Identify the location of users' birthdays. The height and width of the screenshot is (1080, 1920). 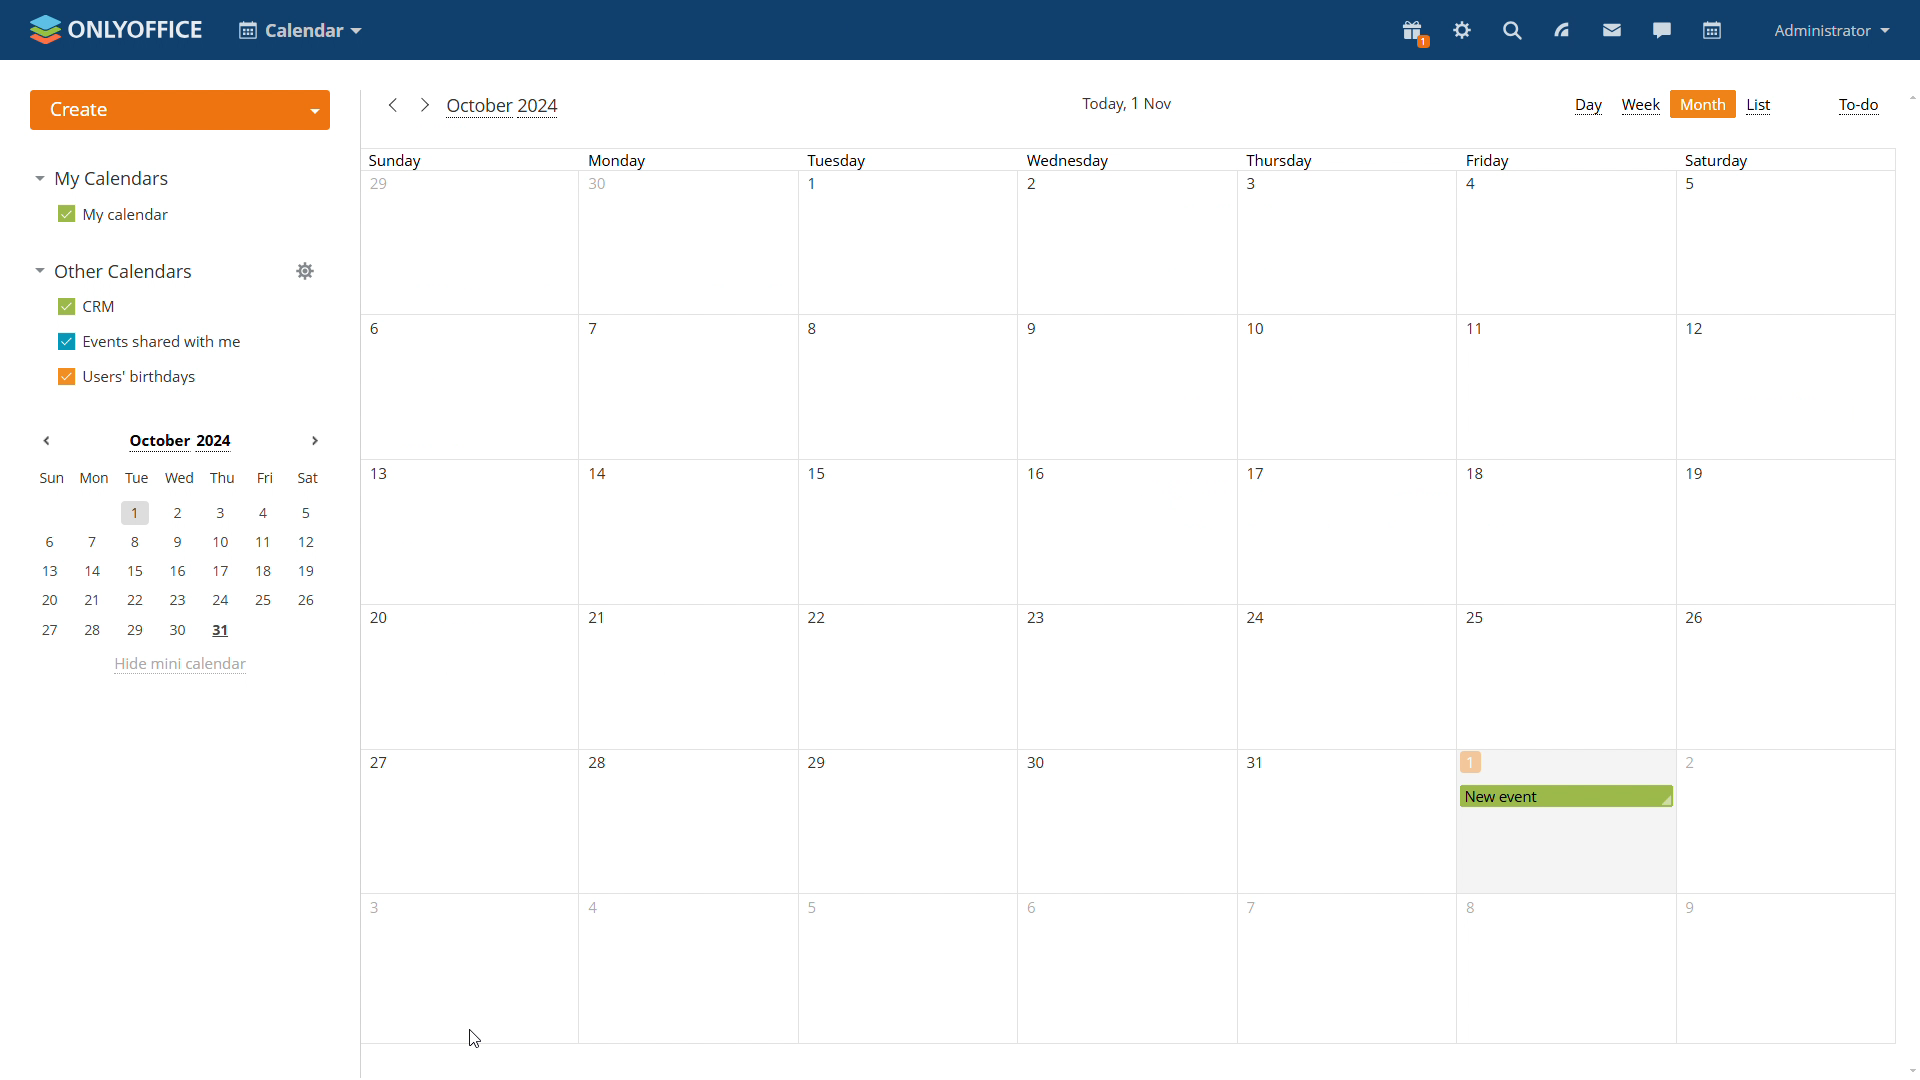
(132, 376).